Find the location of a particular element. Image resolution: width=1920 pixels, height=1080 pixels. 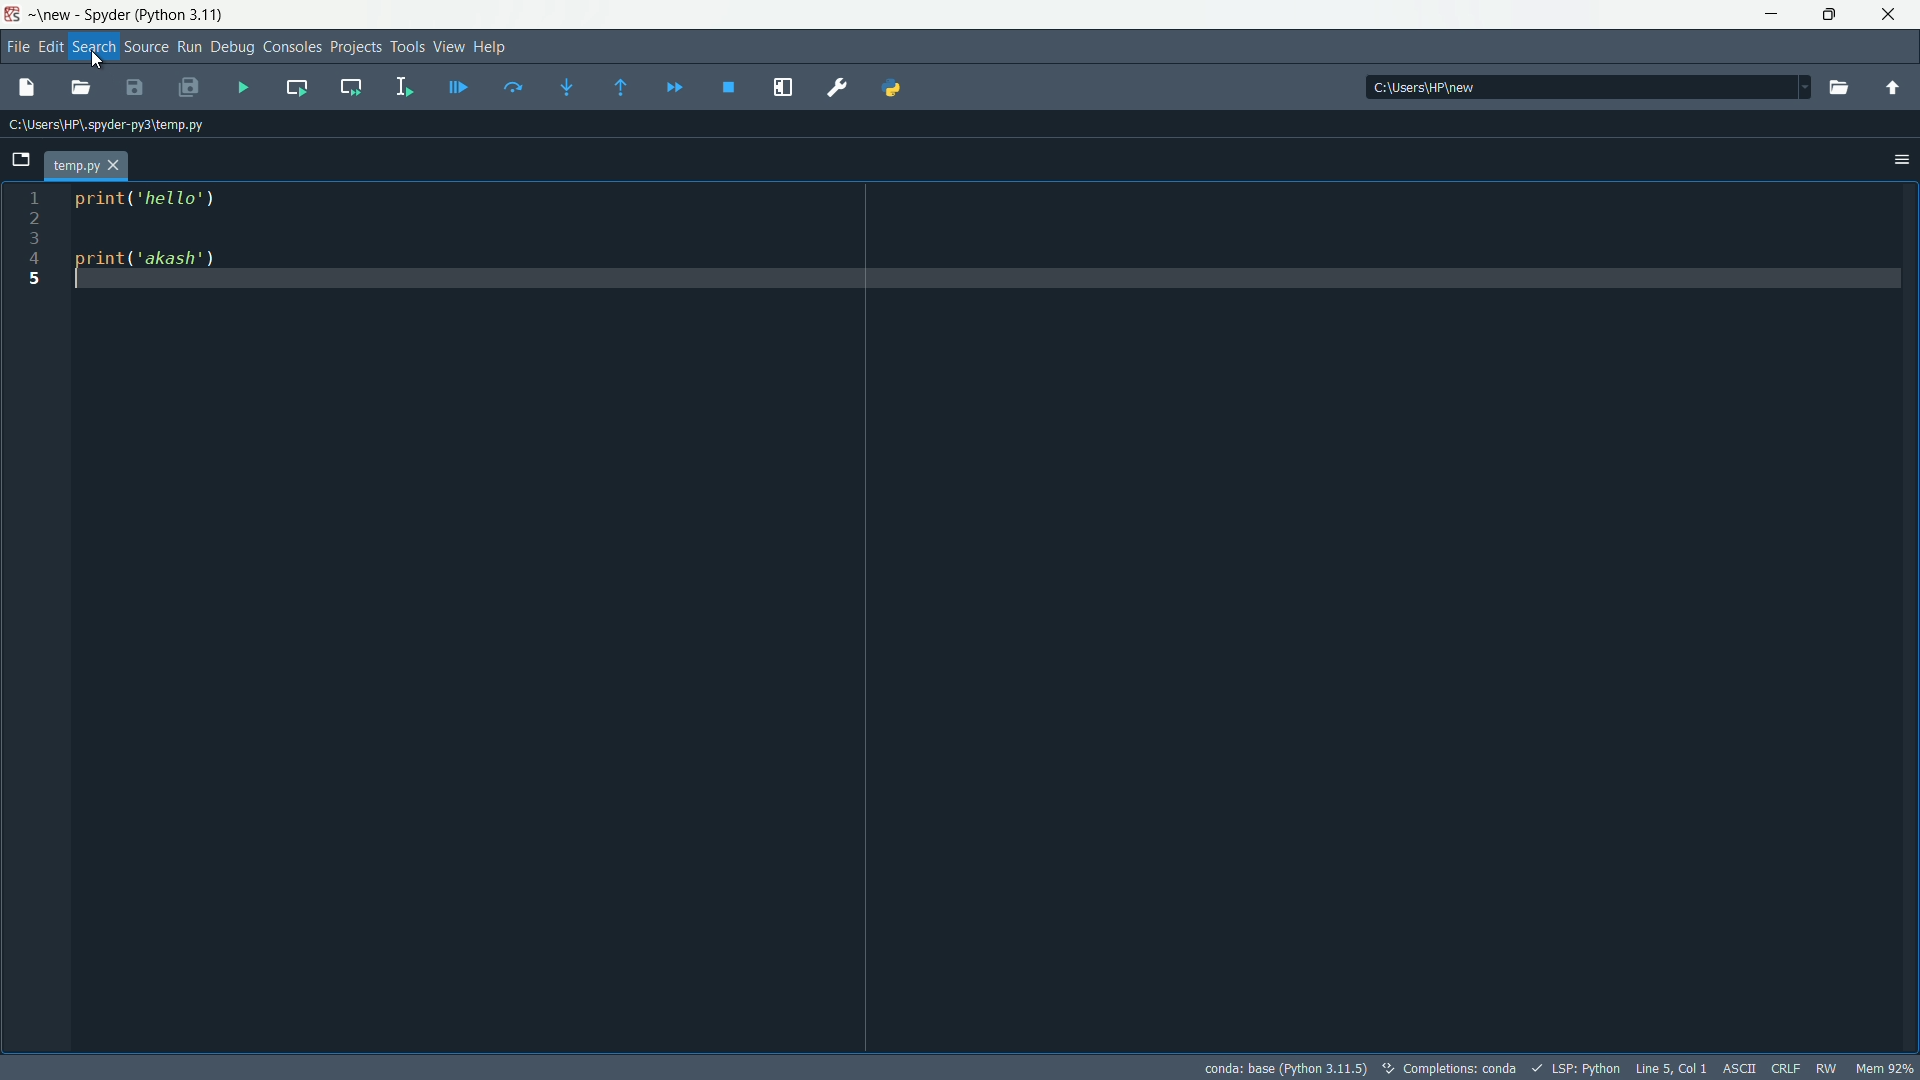

Help Menu is located at coordinates (490, 46).